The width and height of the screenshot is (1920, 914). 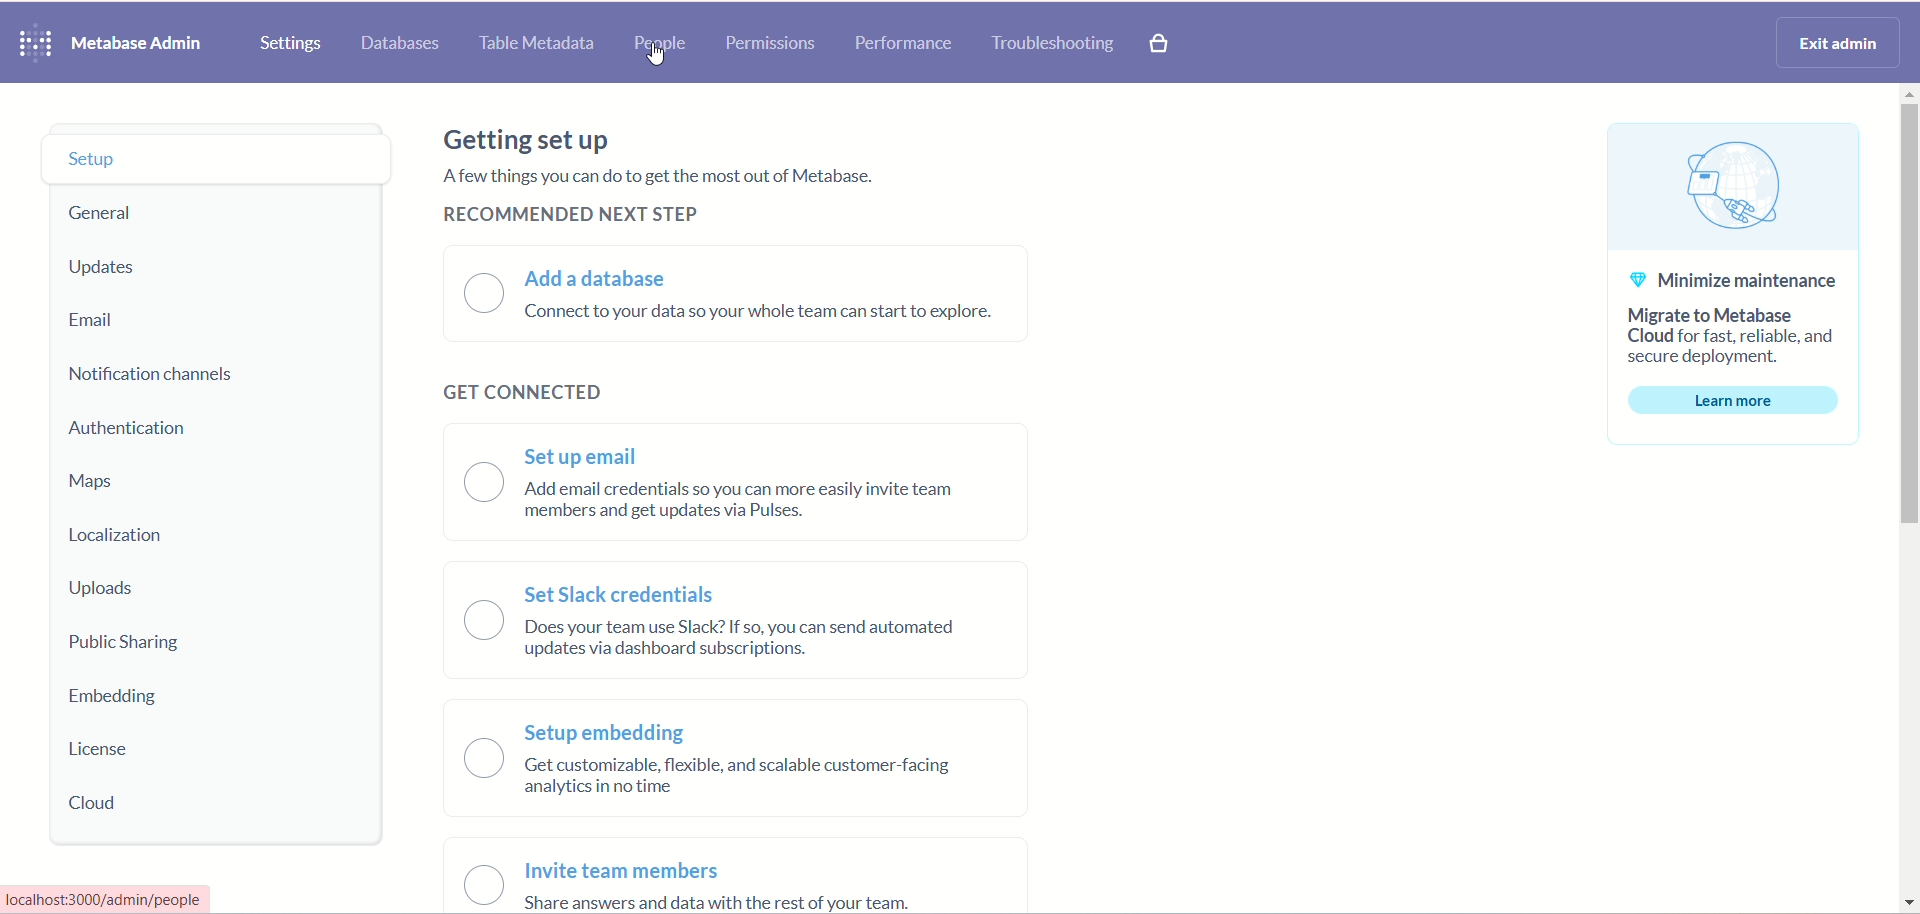 What do you see at coordinates (530, 138) in the screenshot?
I see `getting set up` at bounding box center [530, 138].